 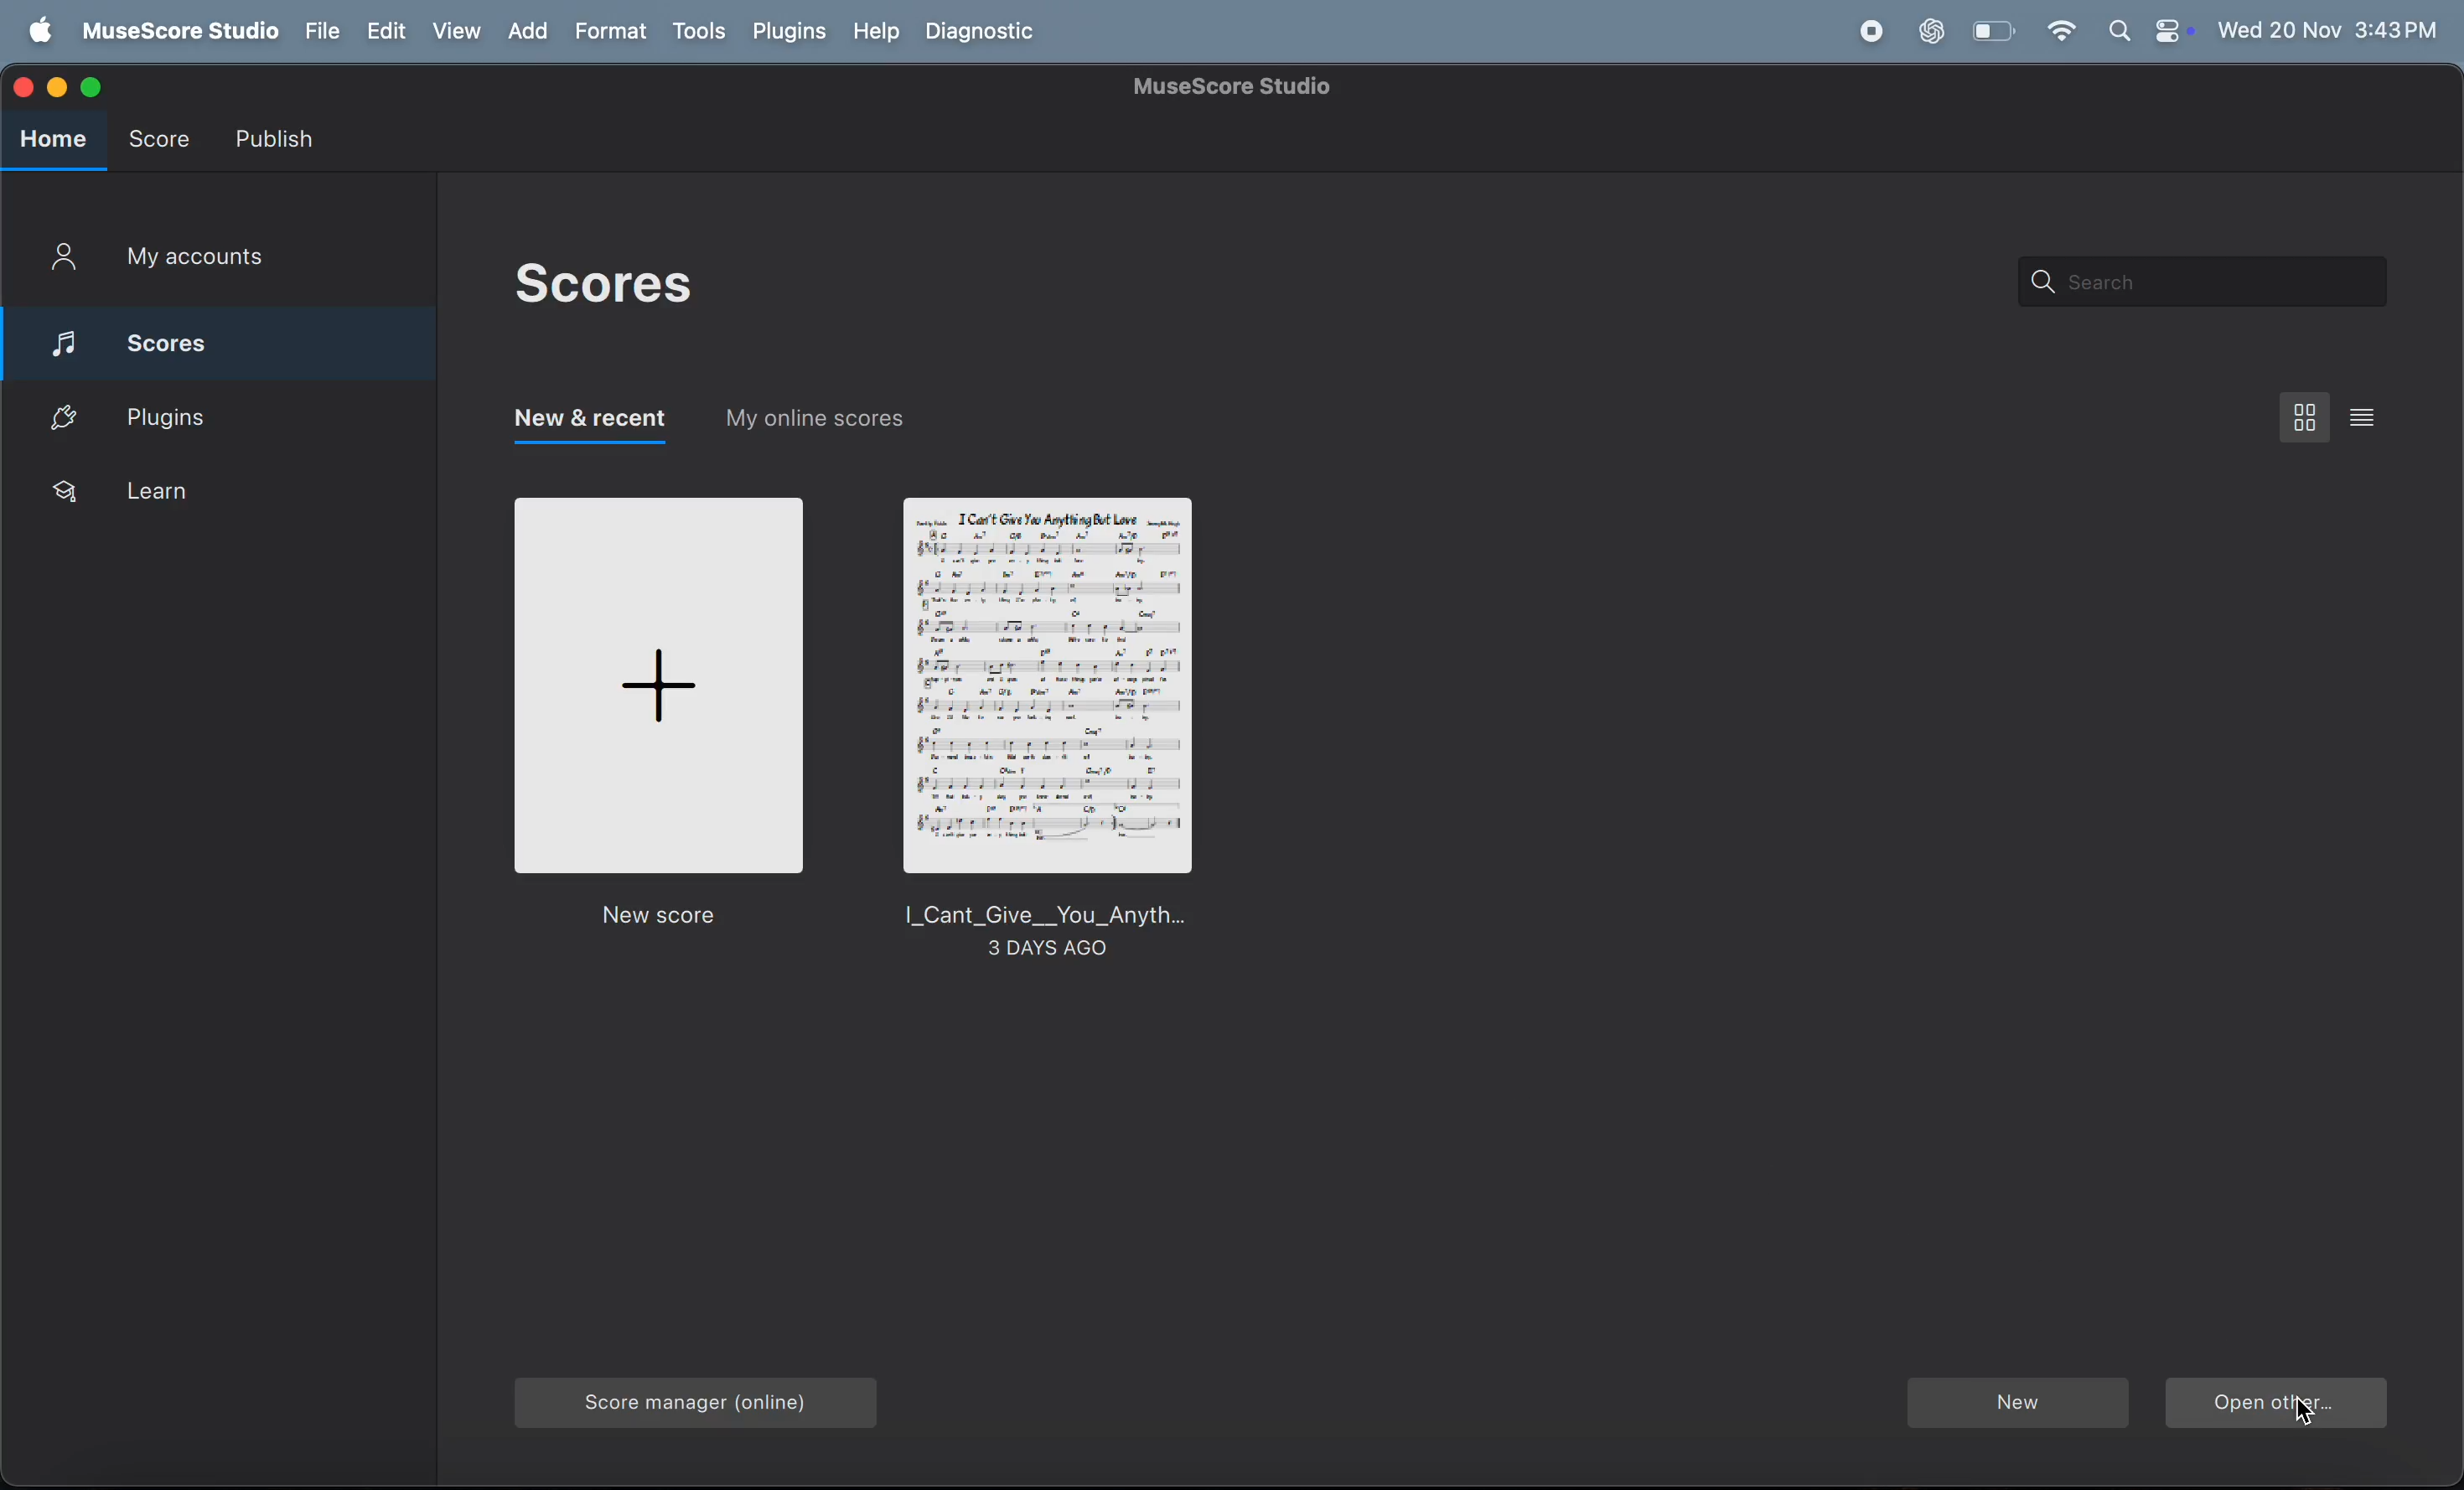 I want to click on new score, so click(x=655, y=717).